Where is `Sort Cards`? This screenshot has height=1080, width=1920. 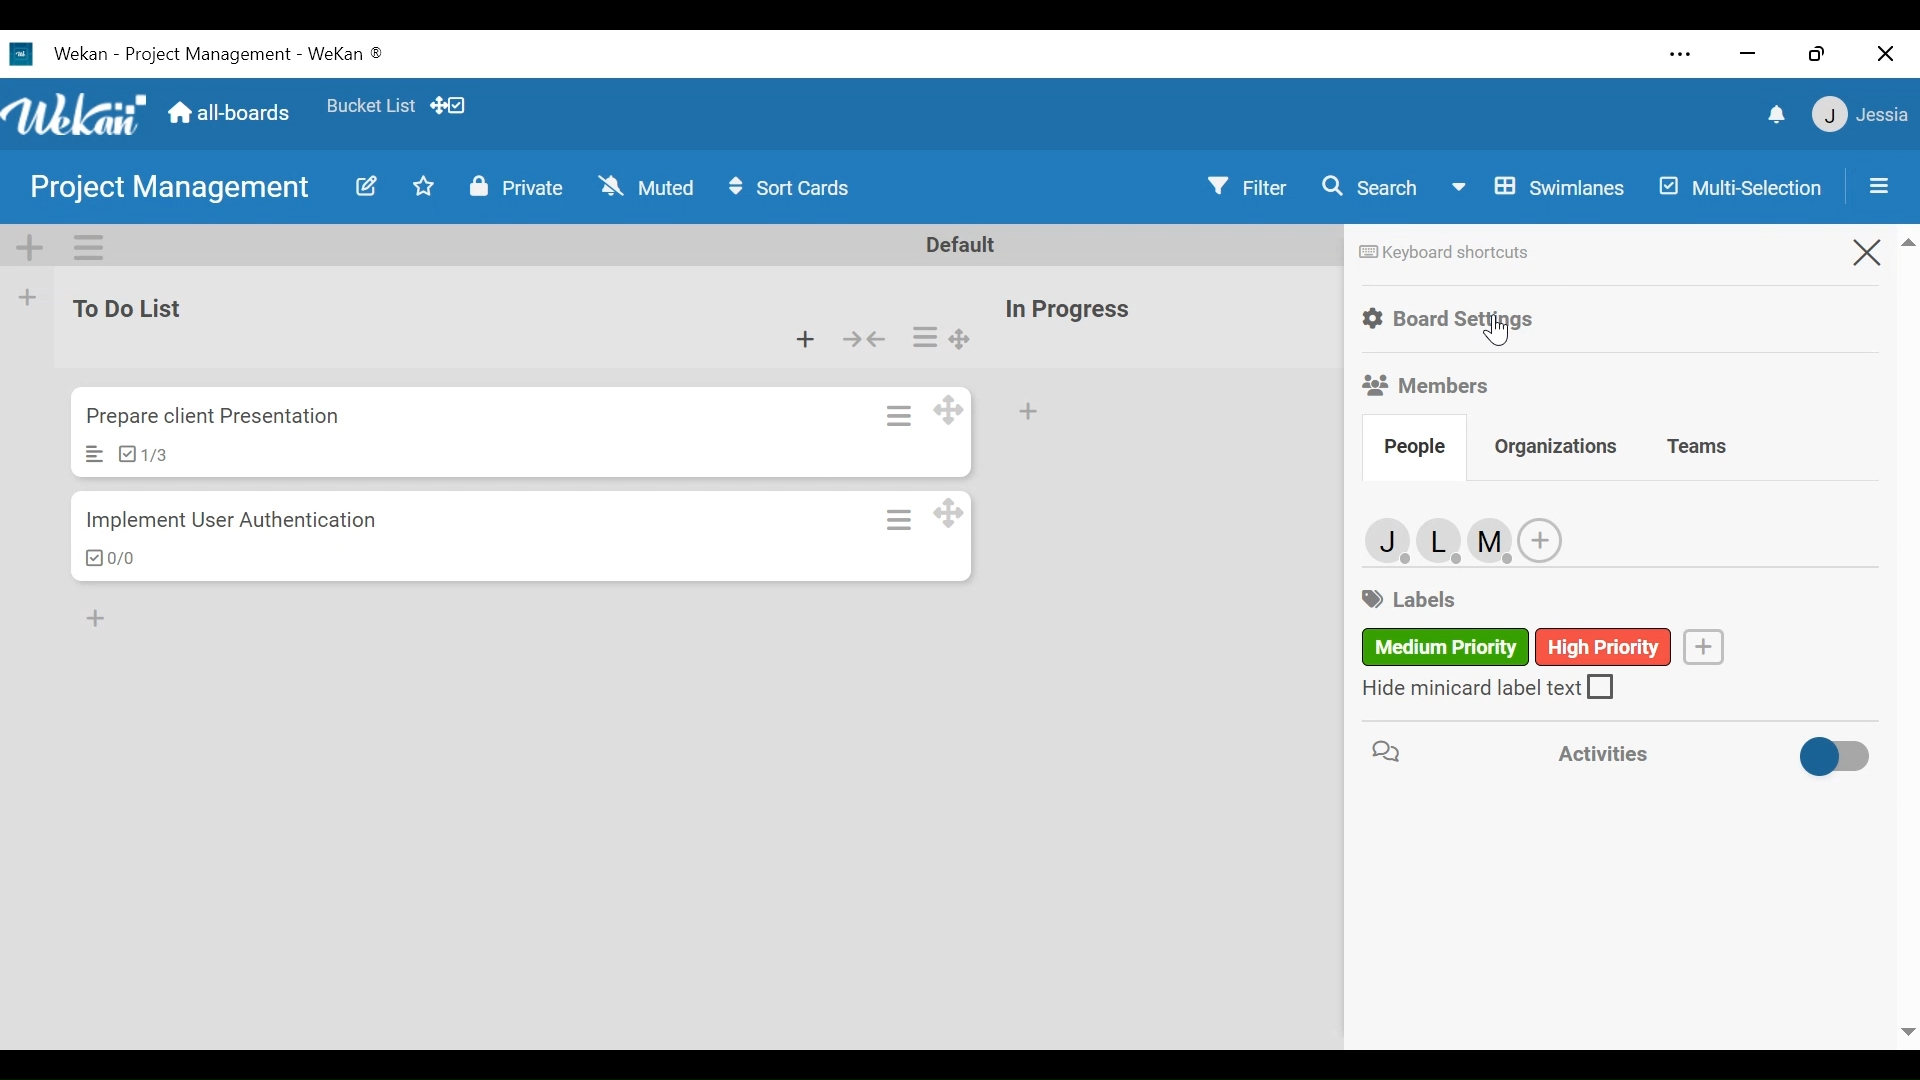 Sort Cards is located at coordinates (797, 190).